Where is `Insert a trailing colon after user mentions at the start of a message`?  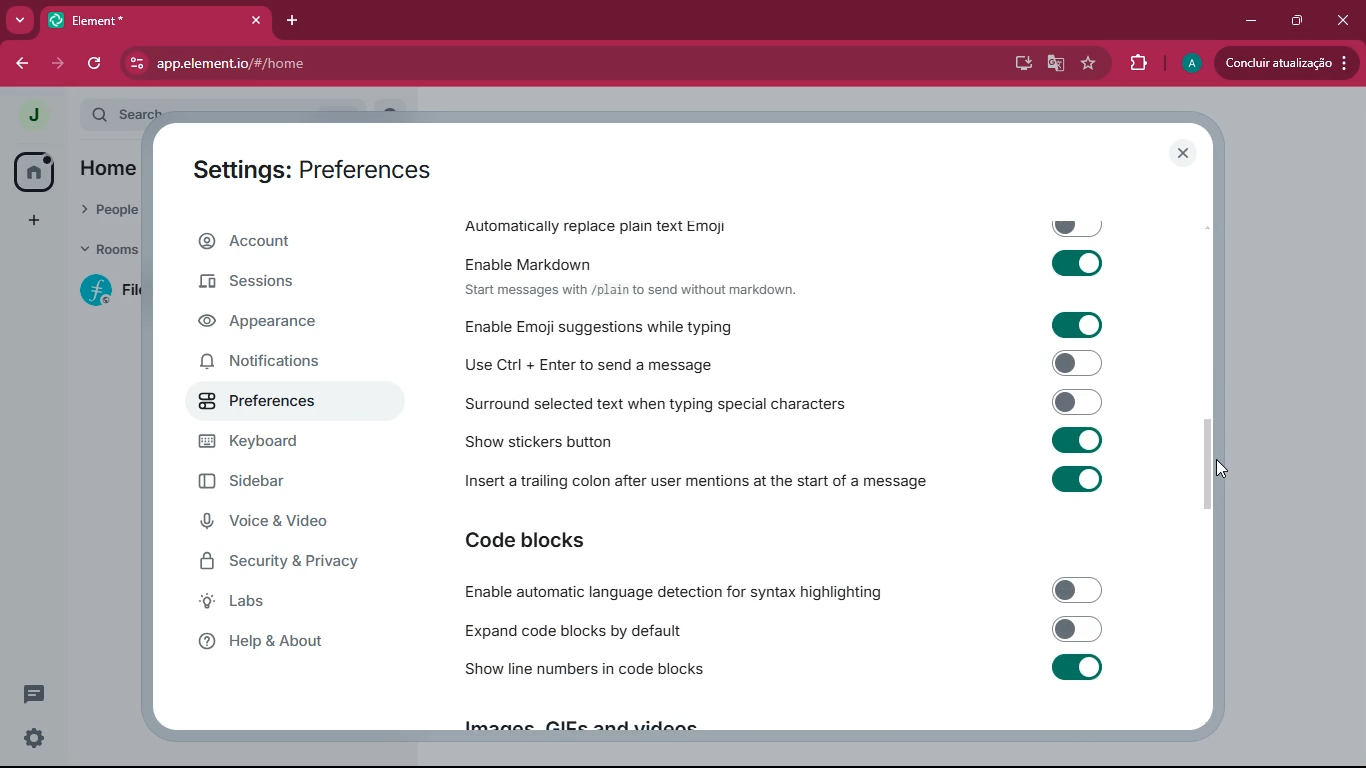
Insert a trailing colon after user mentions at the start of a message is located at coordinates (790, 485).